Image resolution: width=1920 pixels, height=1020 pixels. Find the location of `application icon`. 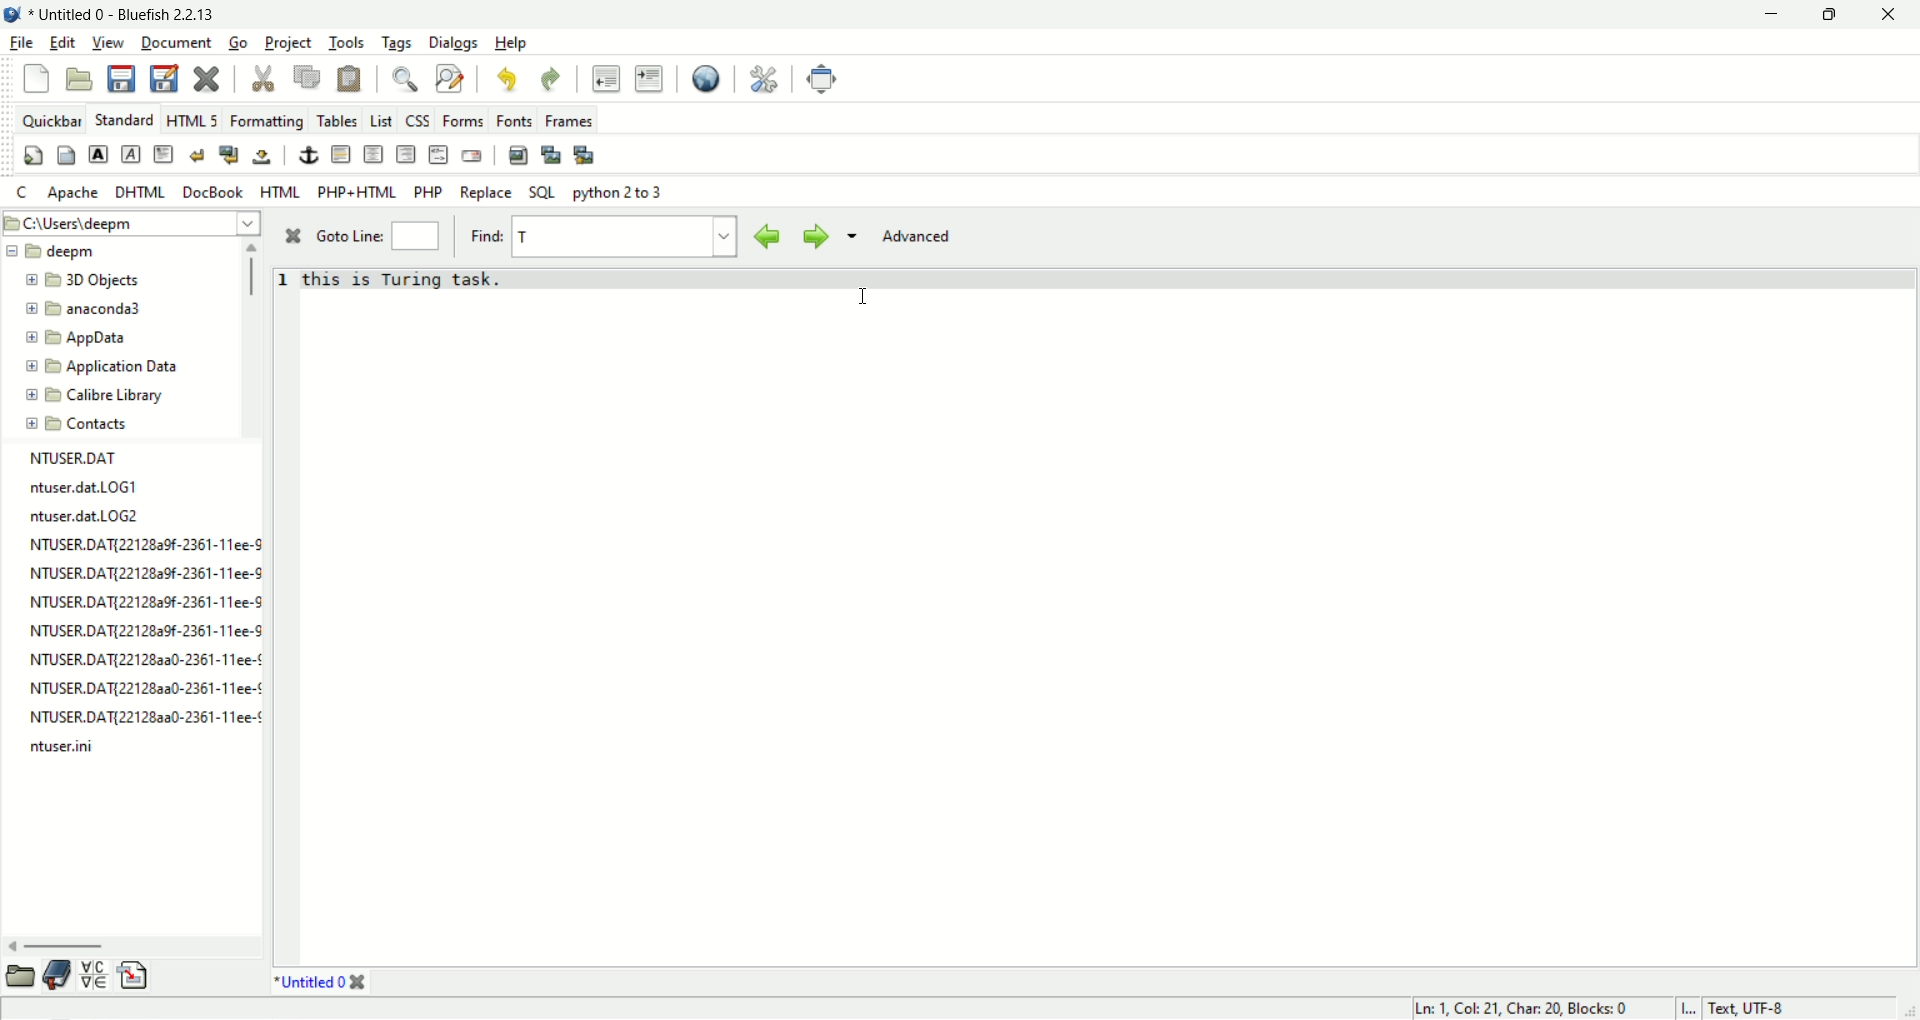

application icon is located at coordinates (12, 12).